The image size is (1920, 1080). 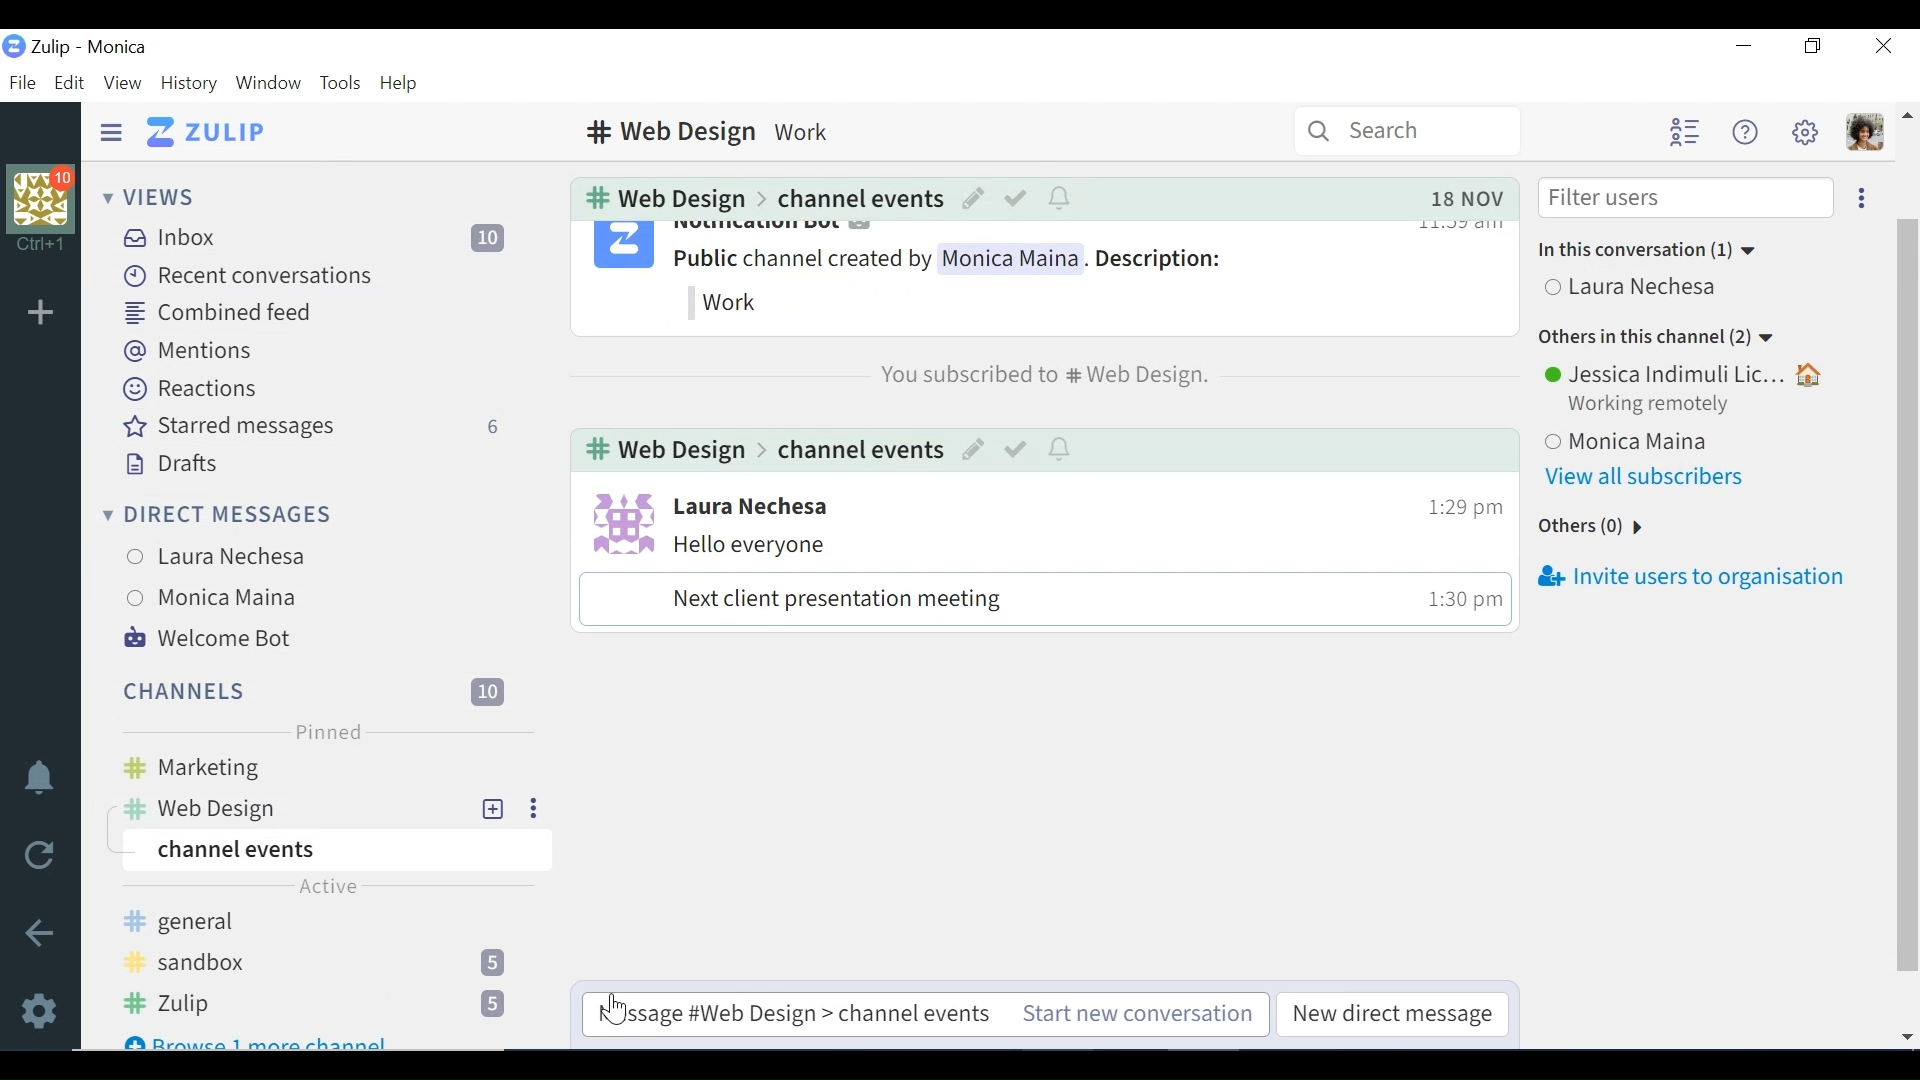 What do you see at coordinates (91, 46) in the screenshot?
I see `Zulip - Monica` at bounding box center [91, 46].